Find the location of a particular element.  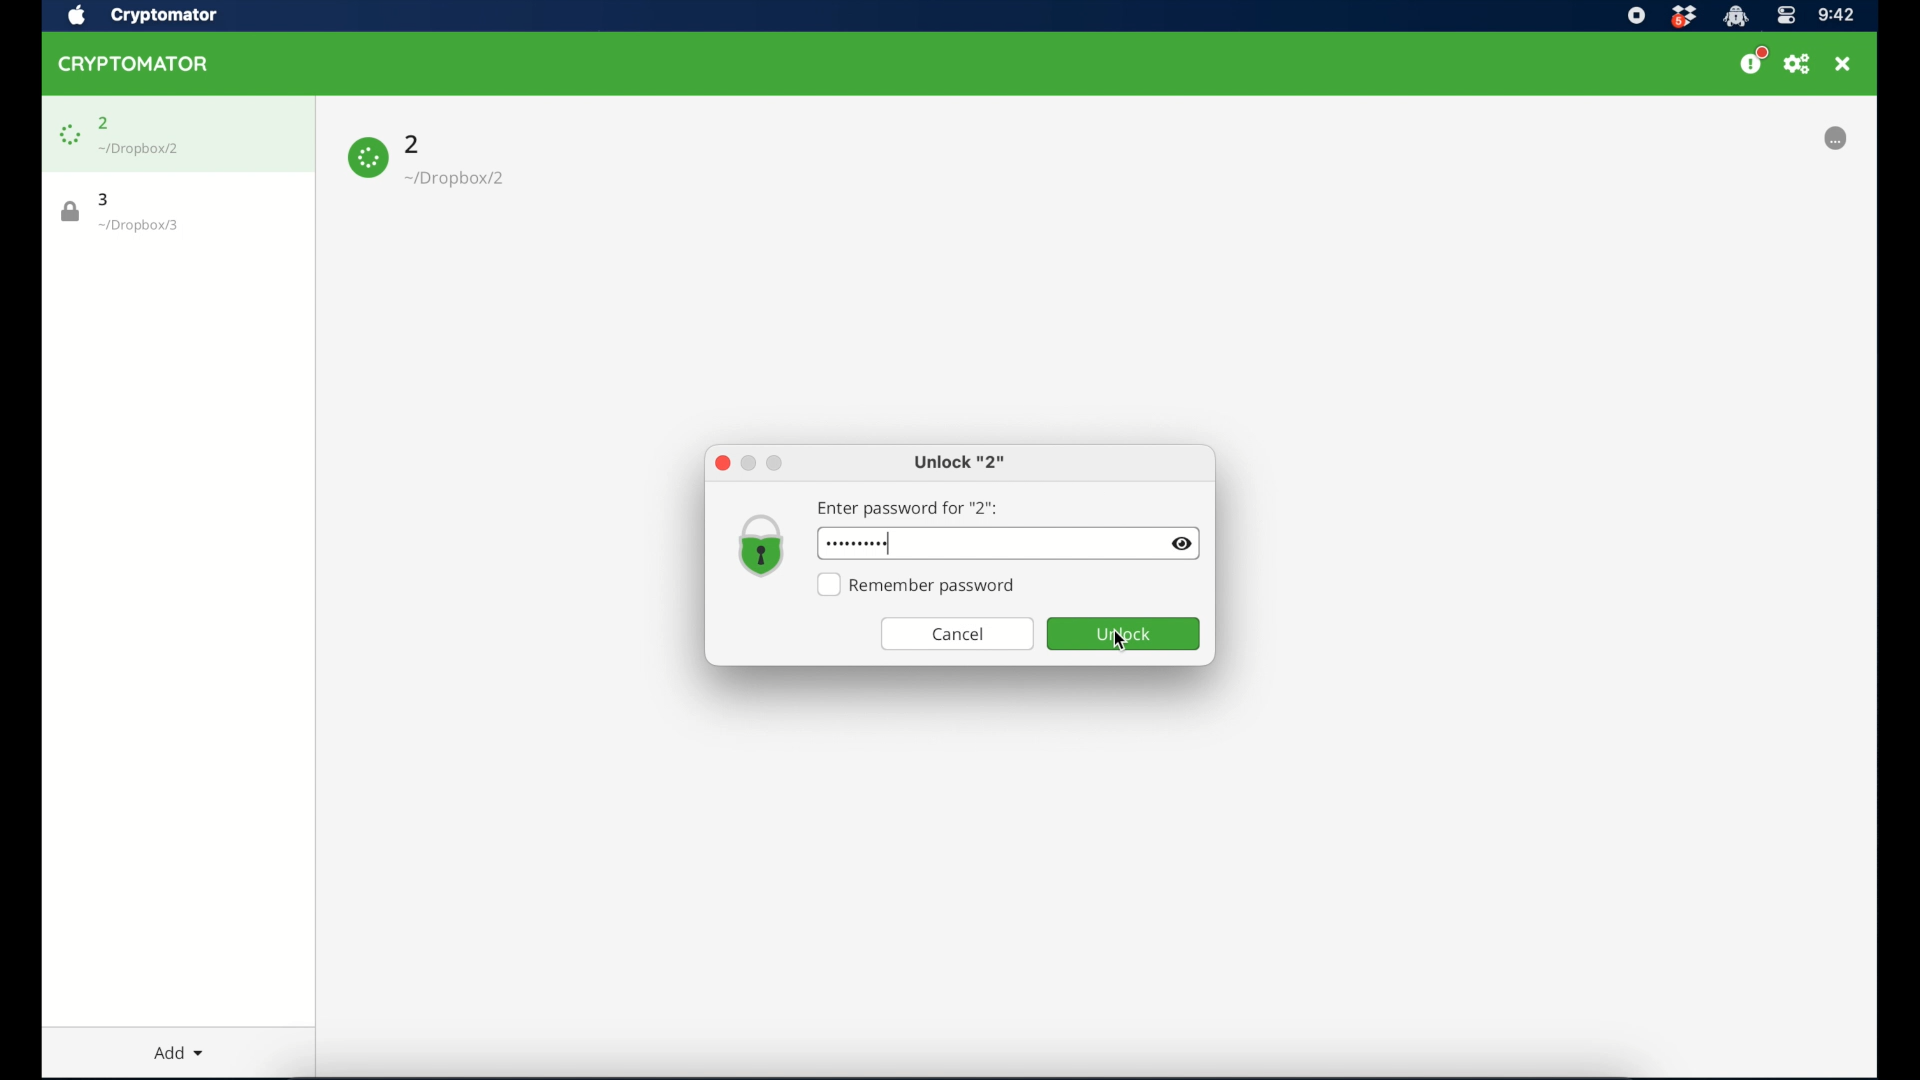

loading icon is located at coordinates (68, 135).